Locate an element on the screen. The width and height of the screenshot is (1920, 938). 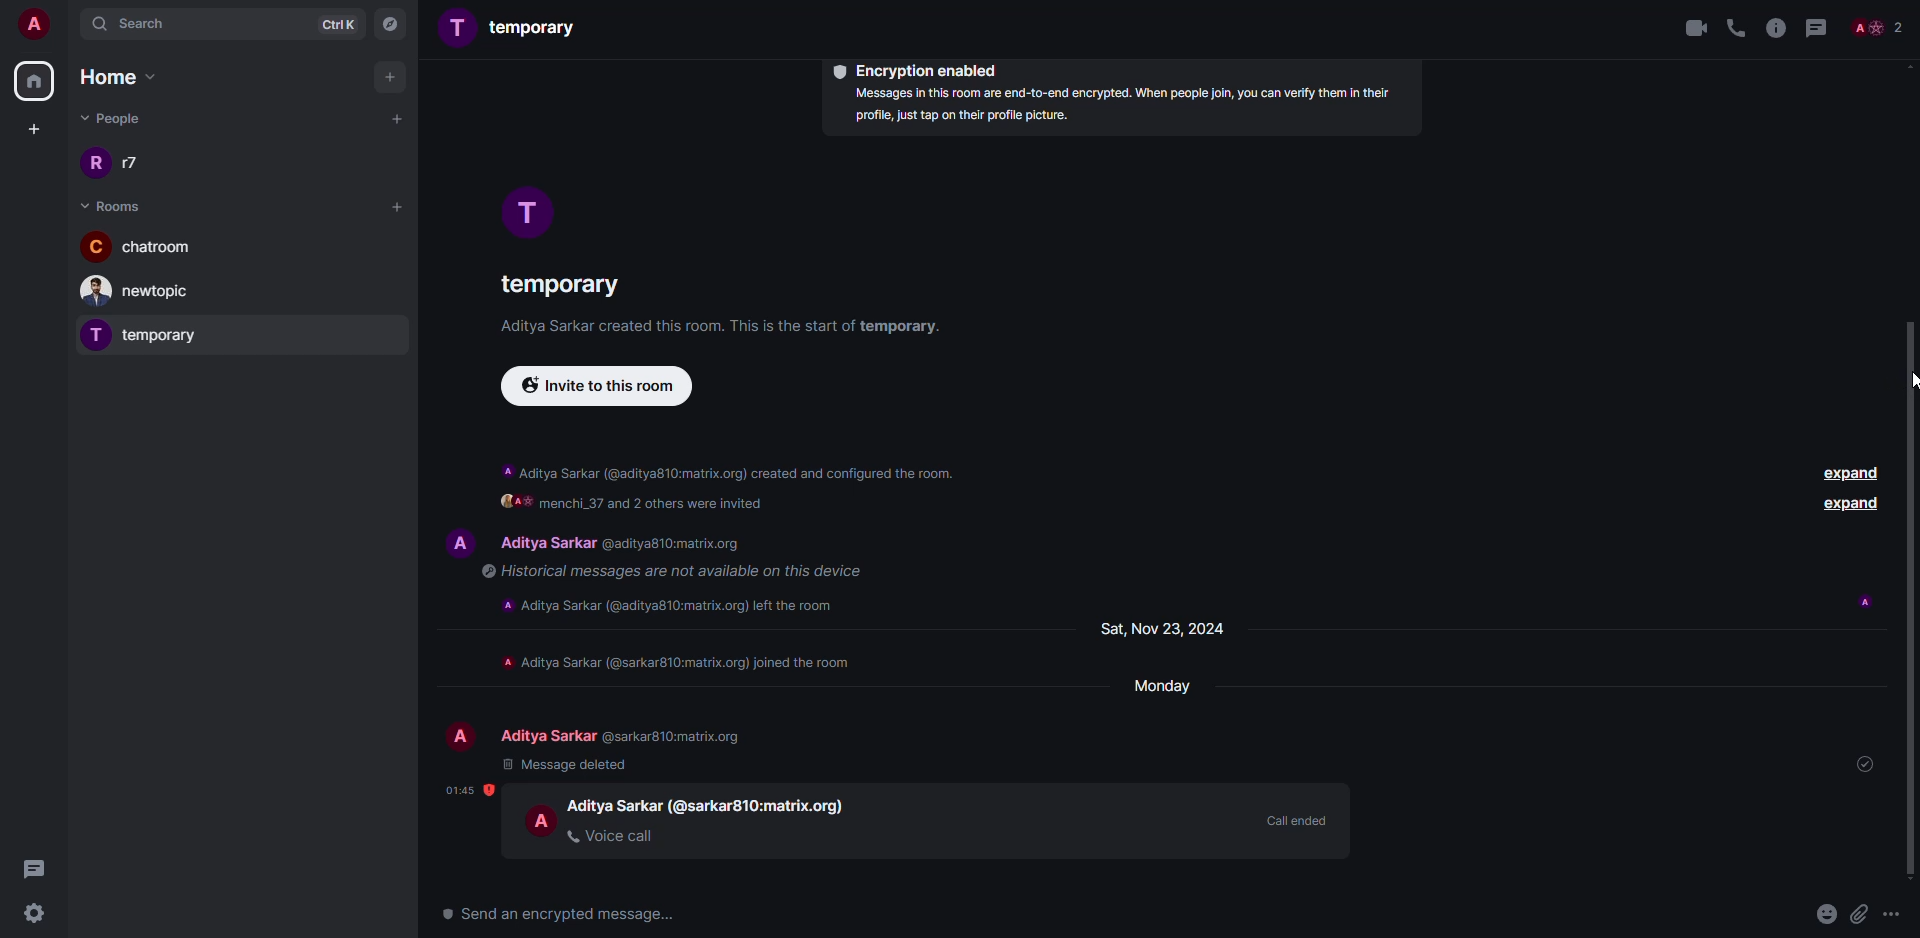
Aditya Sarkar created this room. This is the start of temporary. is located at coordinates (718, 328).